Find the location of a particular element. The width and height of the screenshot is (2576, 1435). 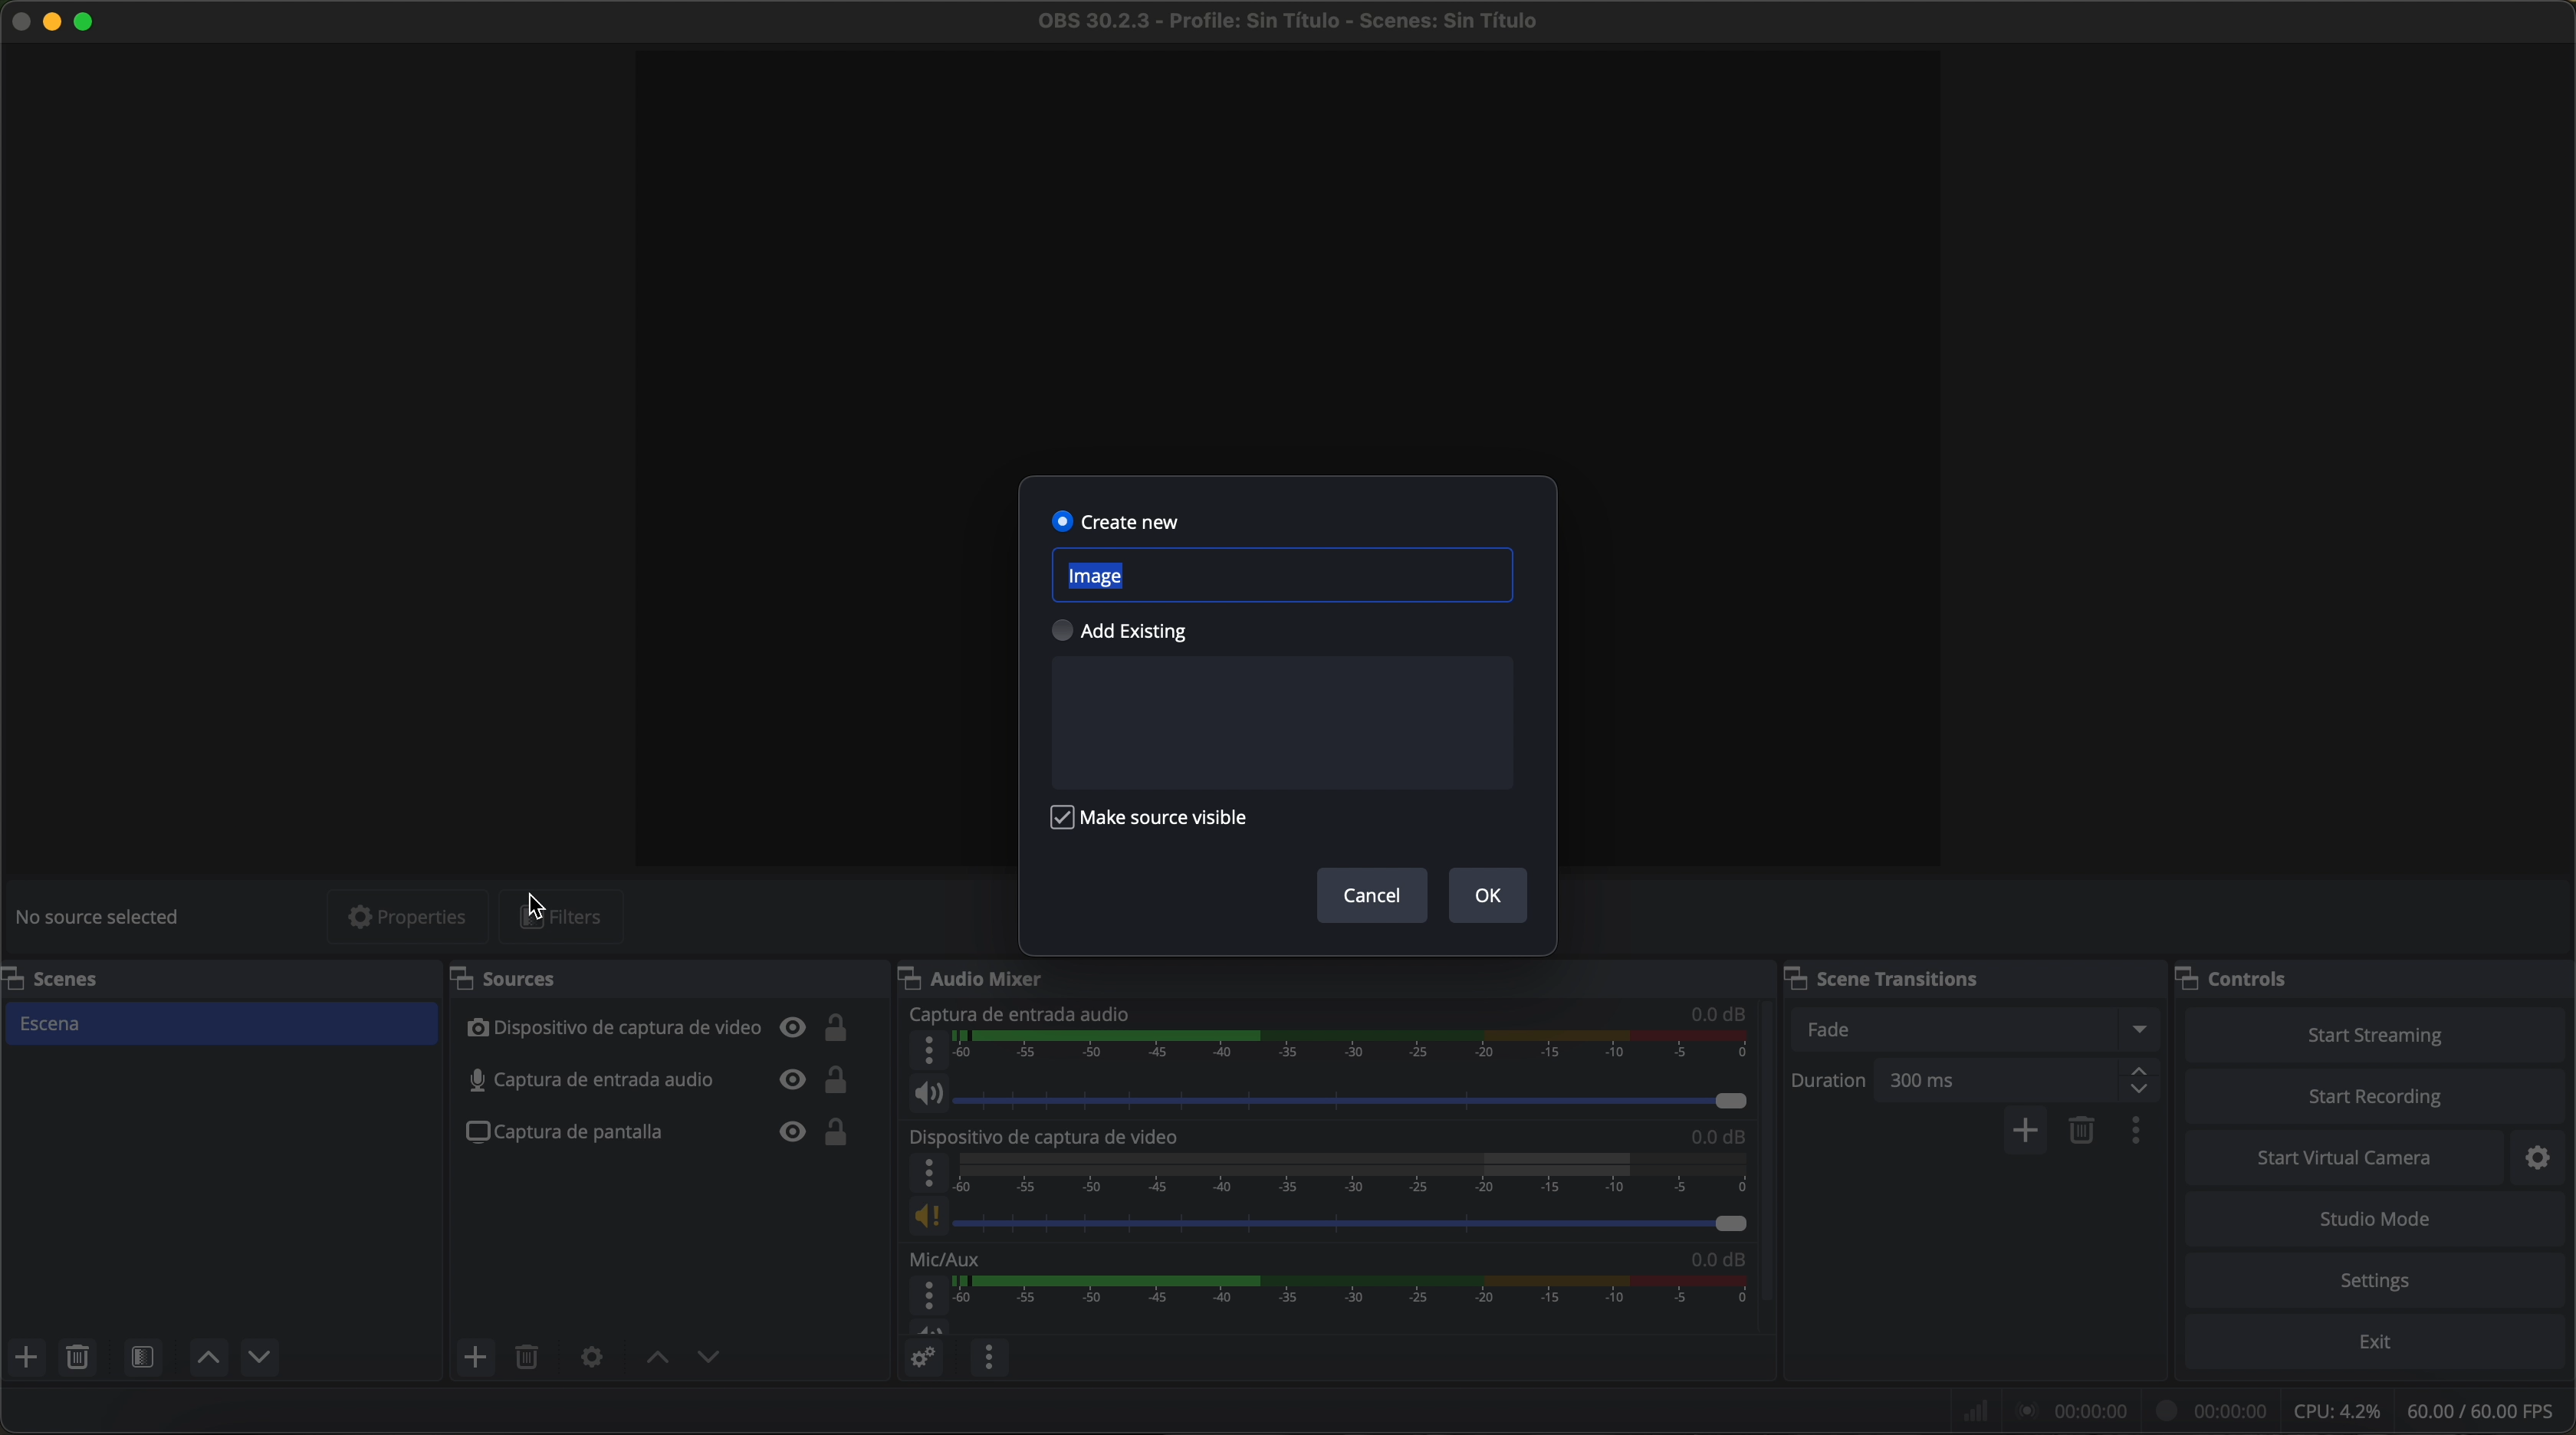

0.0 dB is located at coordinates (1720, 1012).